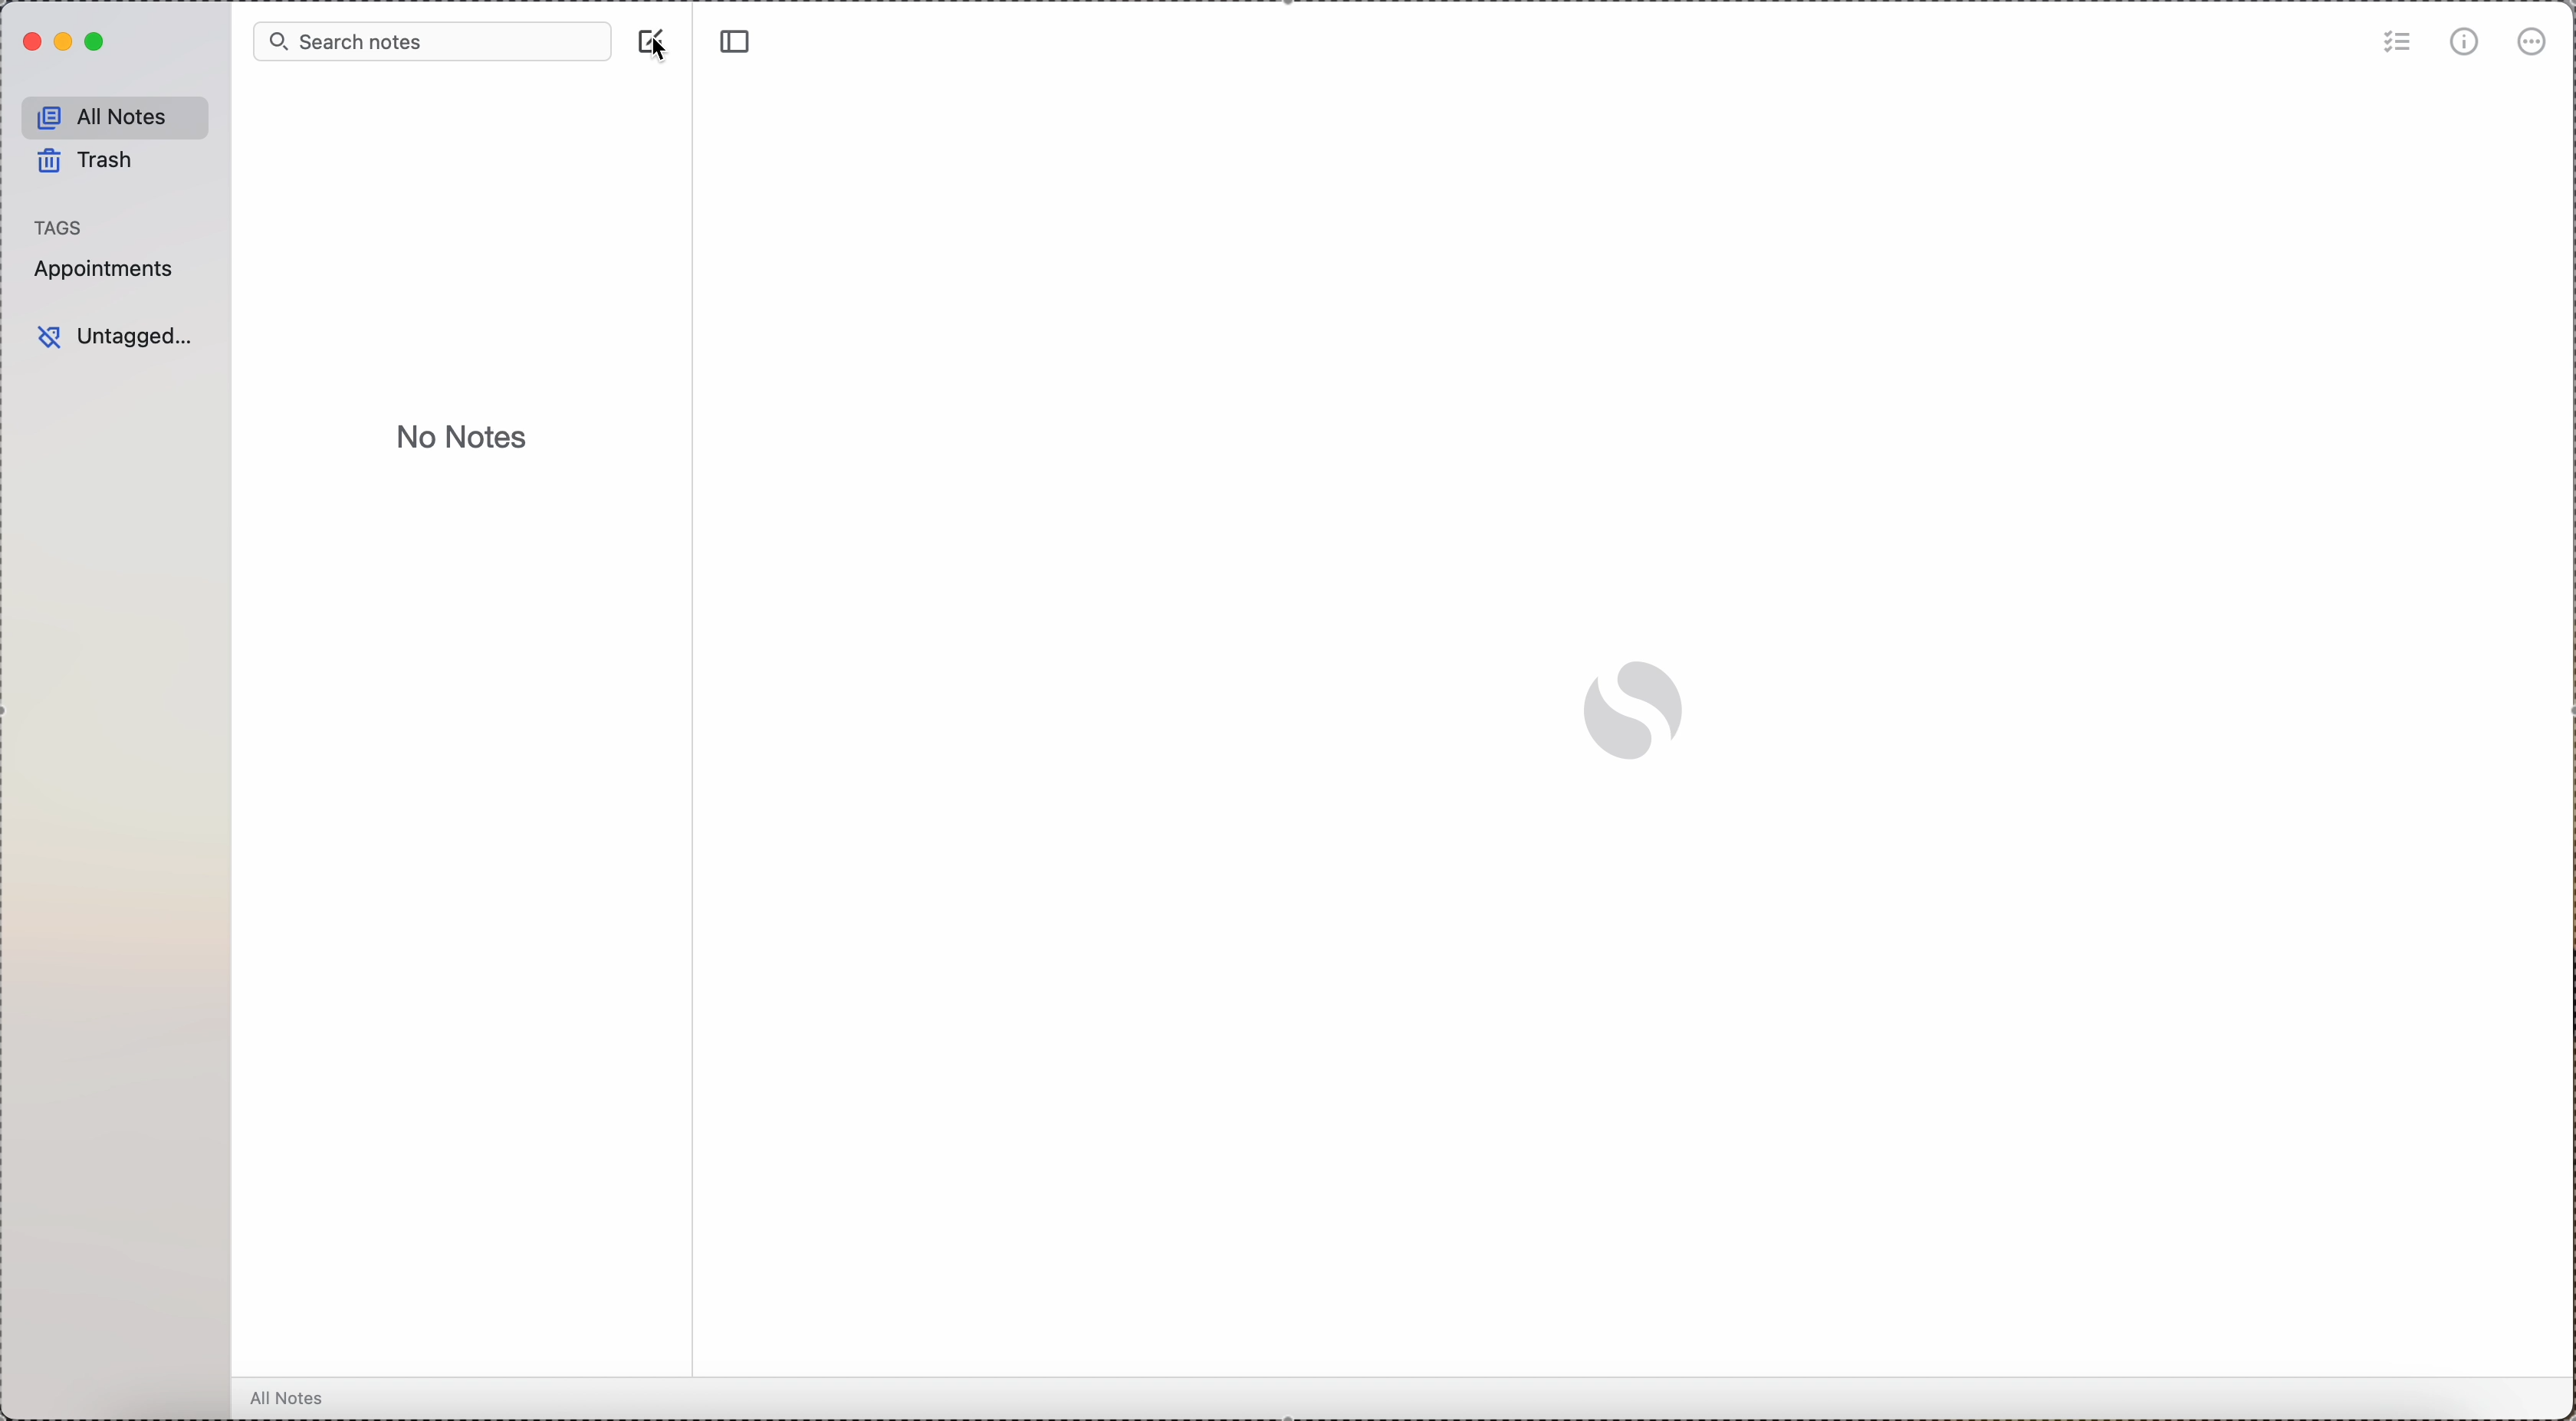  What do you see at coordinates (116, 114) in the screenshot?
I see `all notes` at bounding box center [116, 114].